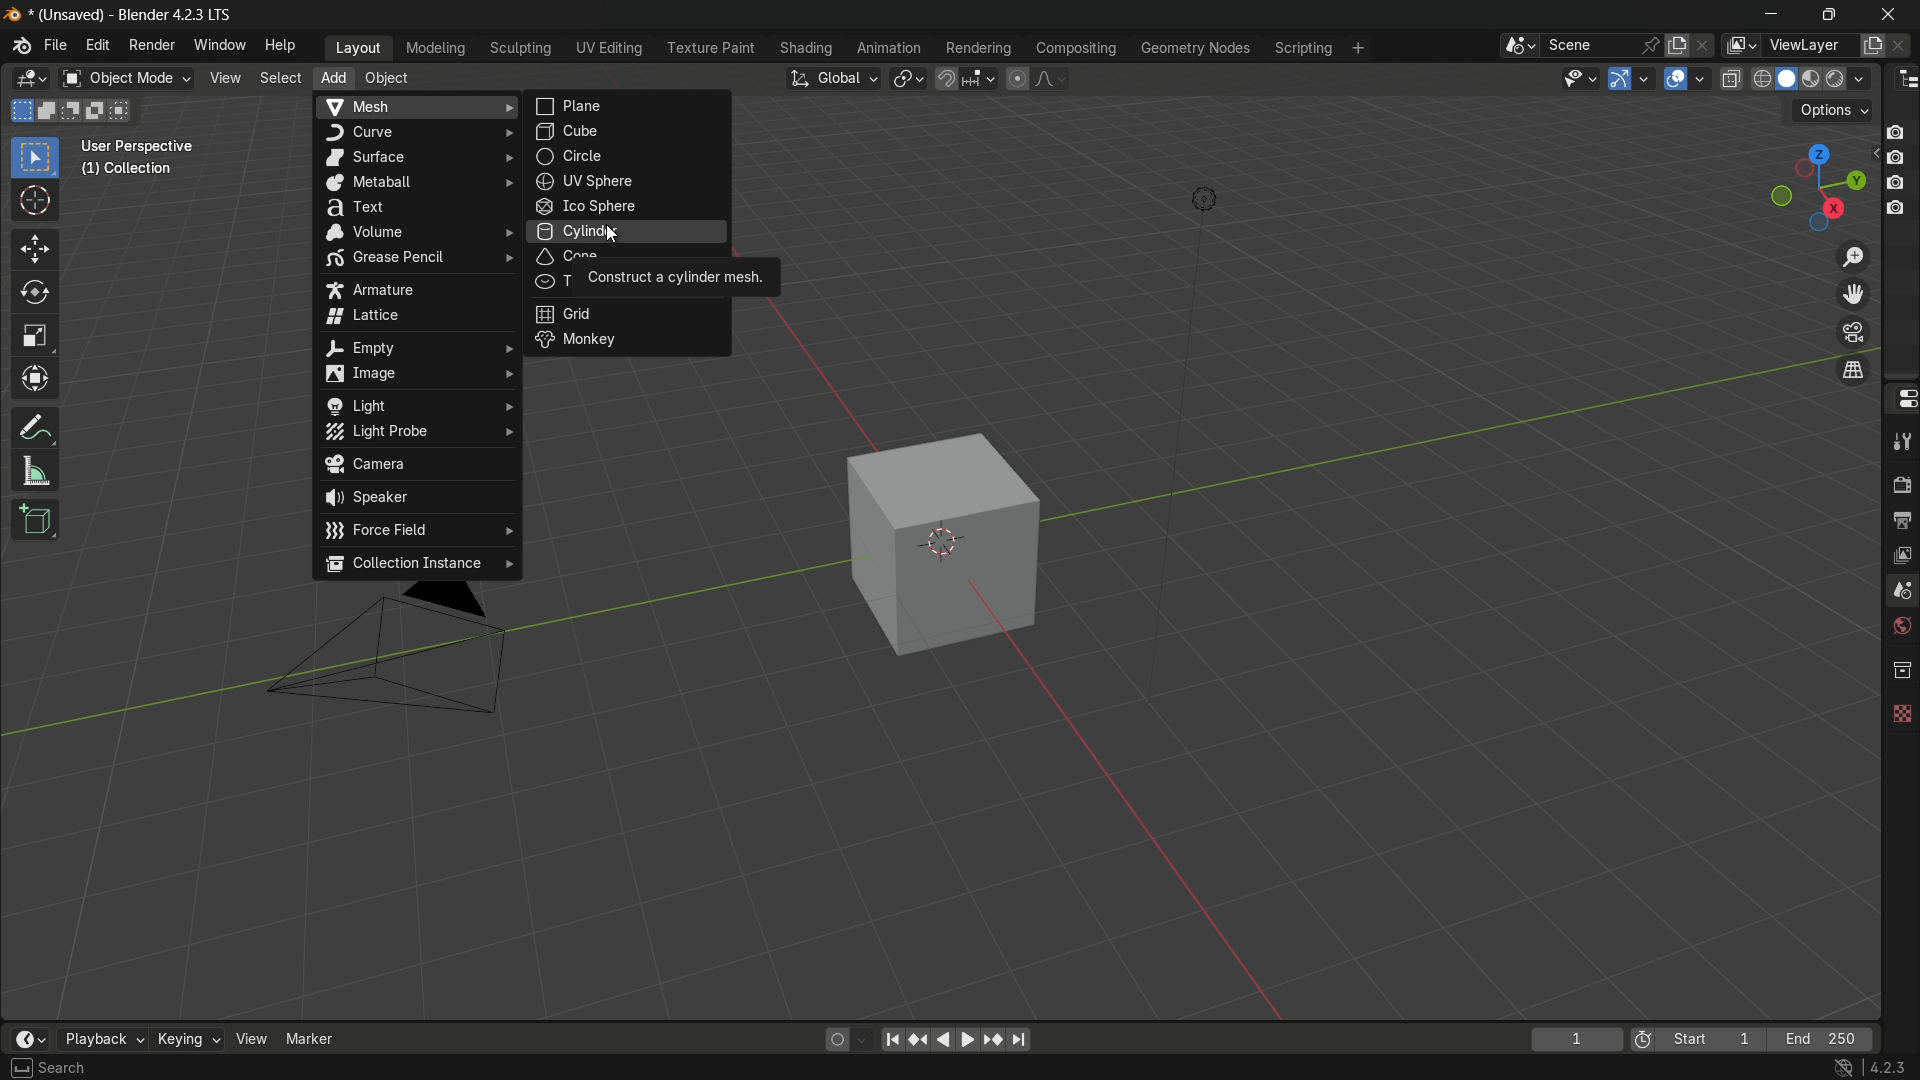 This screenshot has height=1080, width=1920. What do you see at coordinates (160, 163) in the screenshot?
I see `user perspective (1) | collection` at bounding box center [160, 163].